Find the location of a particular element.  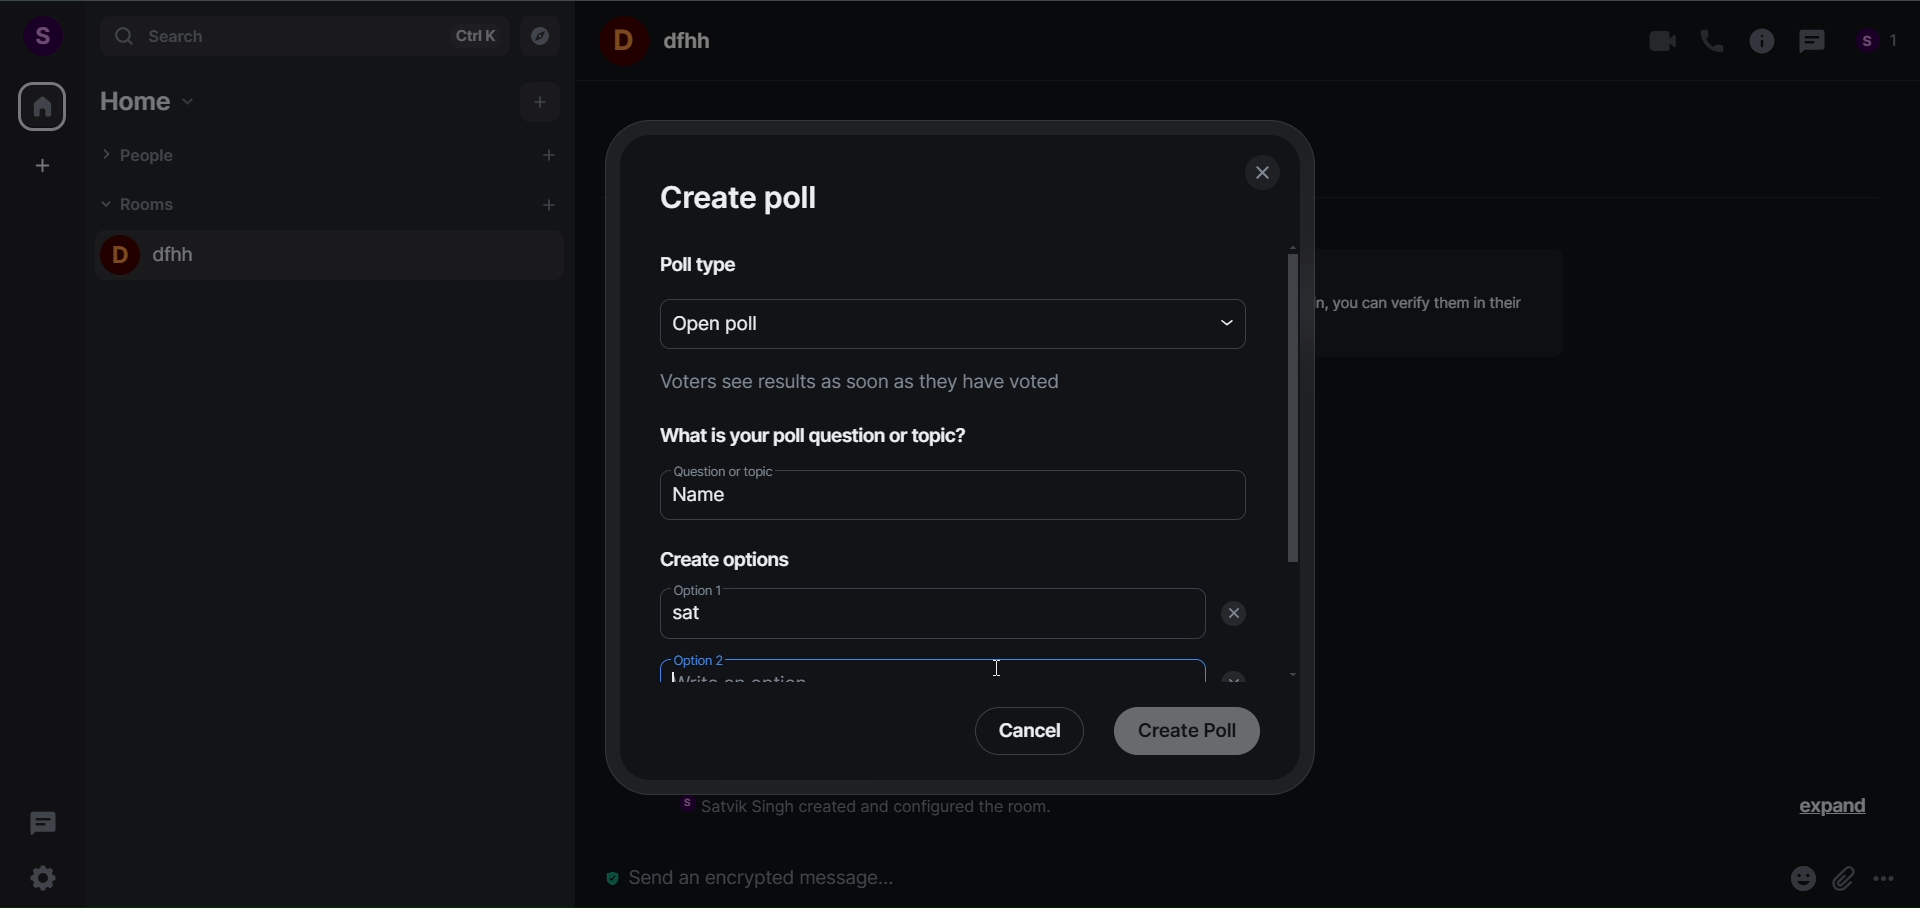

add is located at coordinates (542, 103).